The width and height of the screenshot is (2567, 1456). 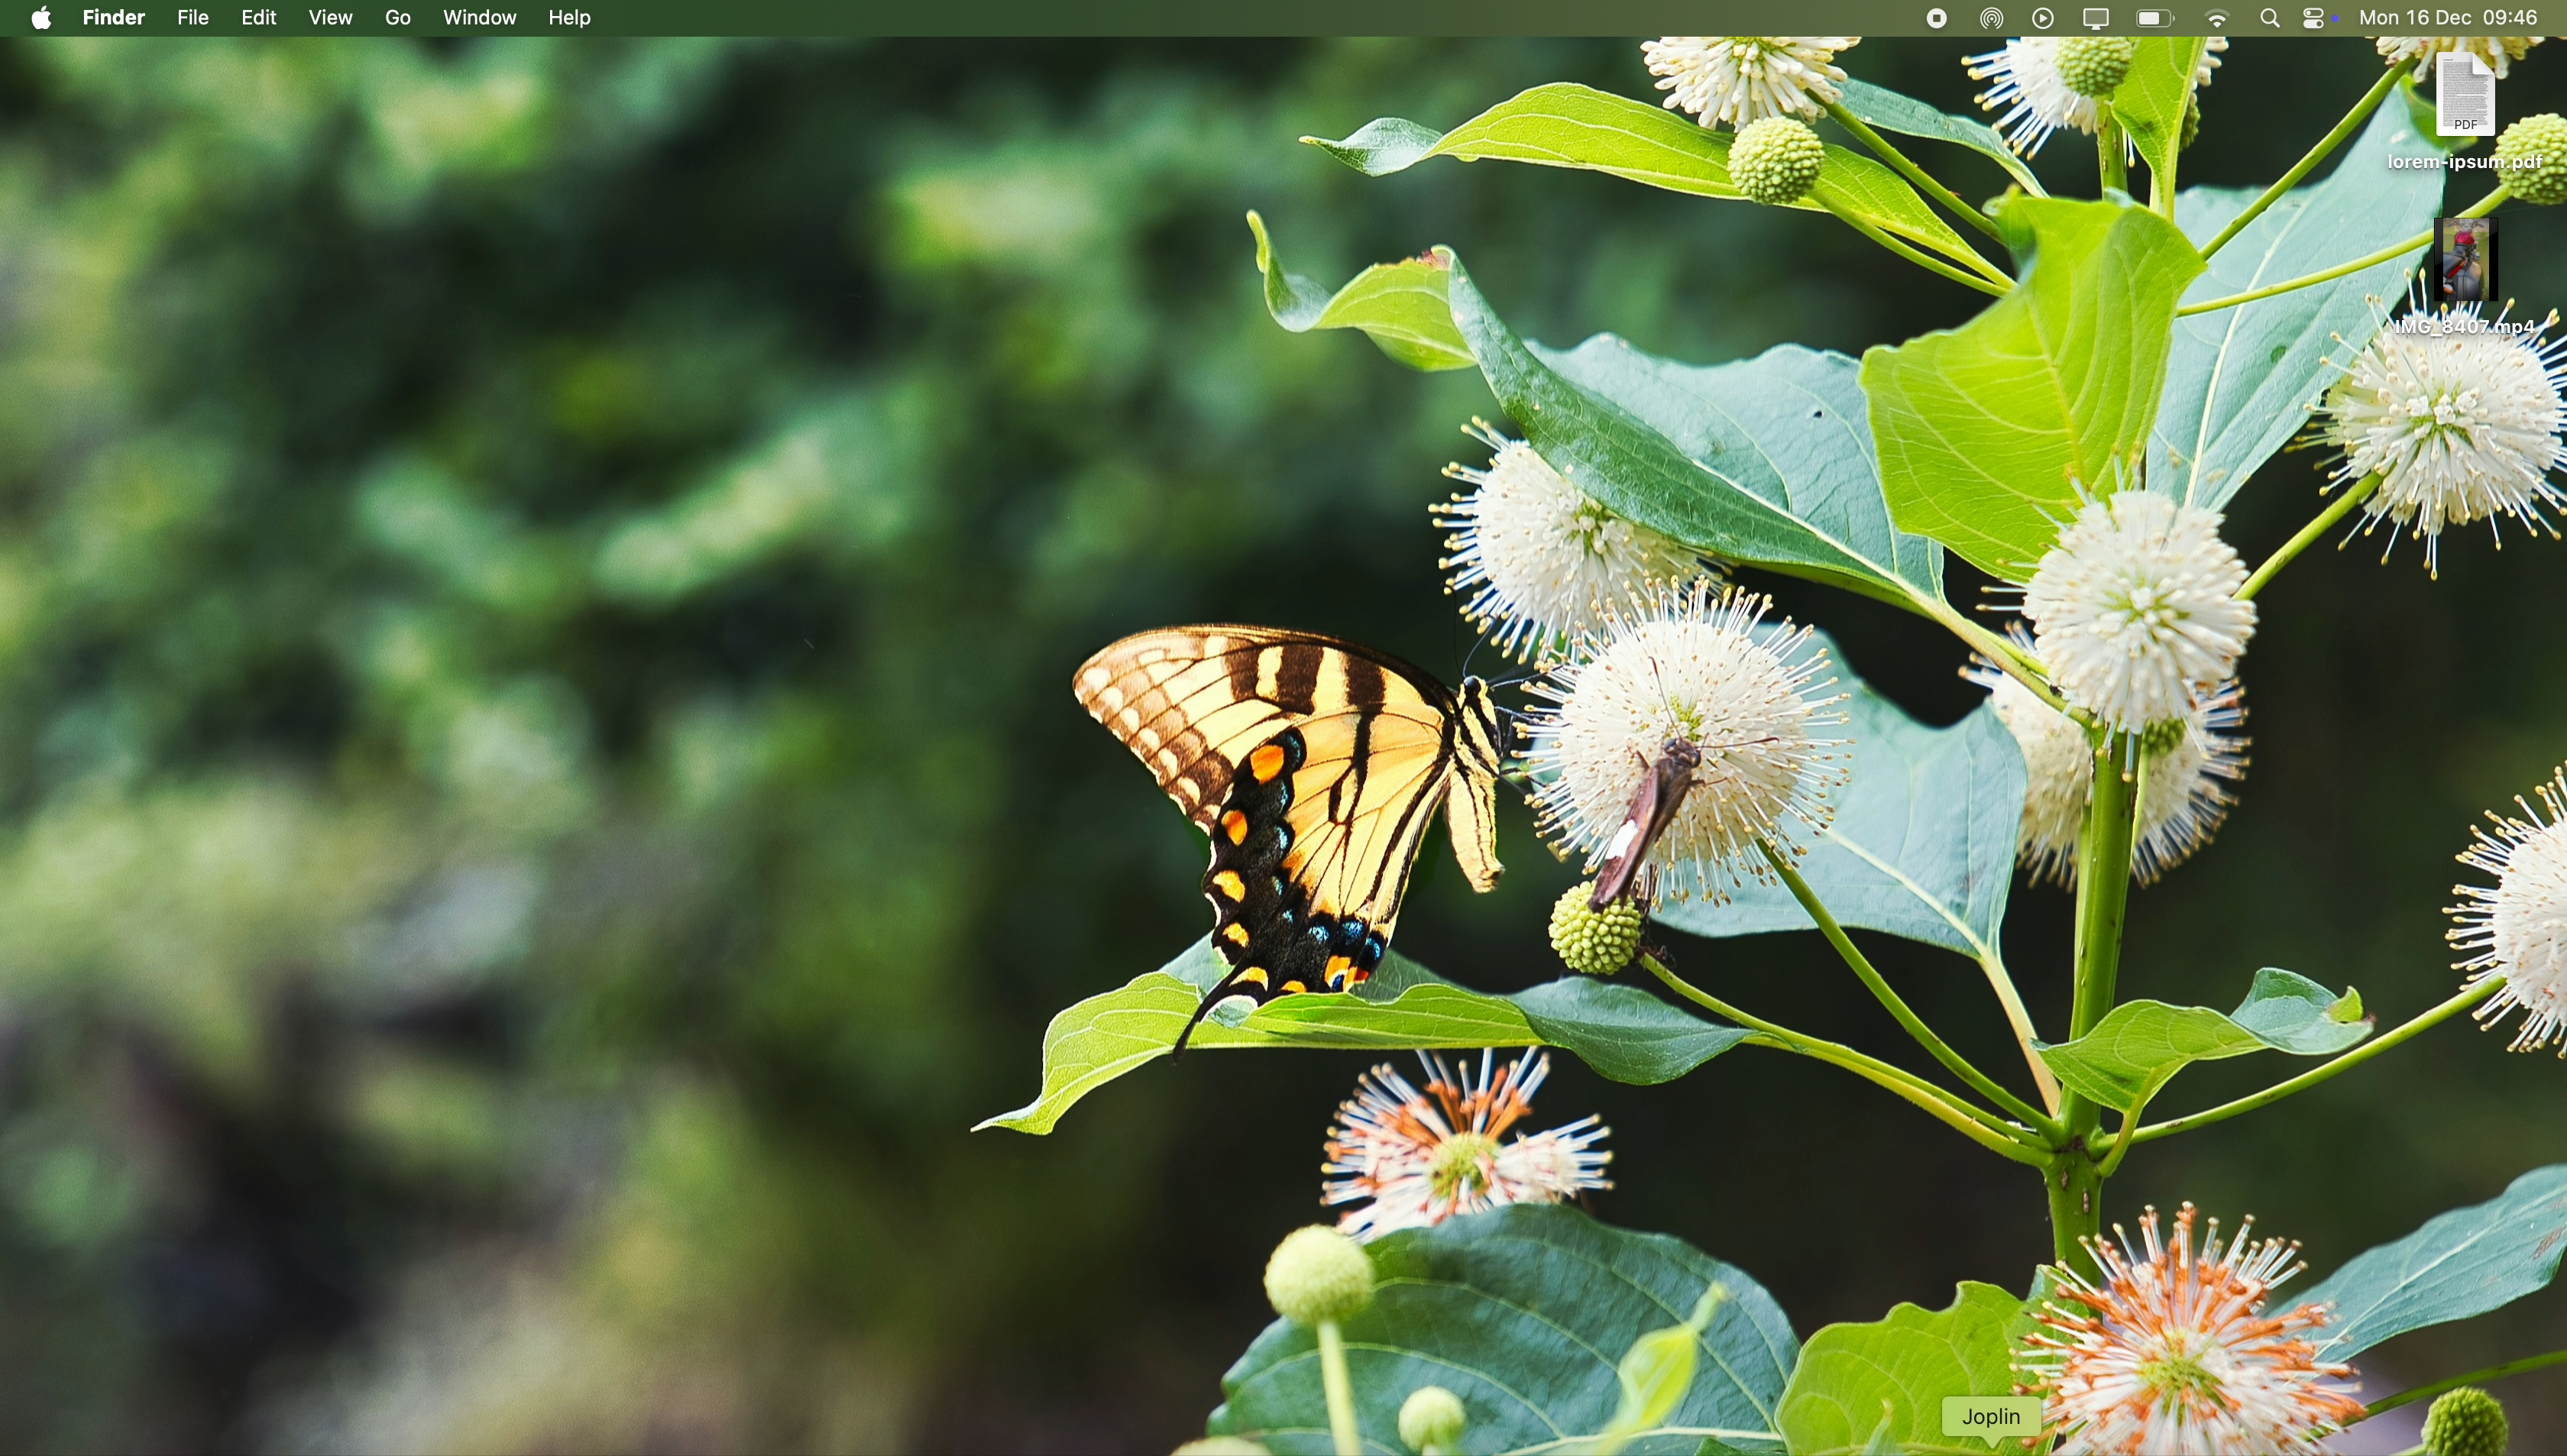 What do you see at coordinates (2222, 19) in the screenshot?
I see `wifi` at bounding box center [2222, 19].